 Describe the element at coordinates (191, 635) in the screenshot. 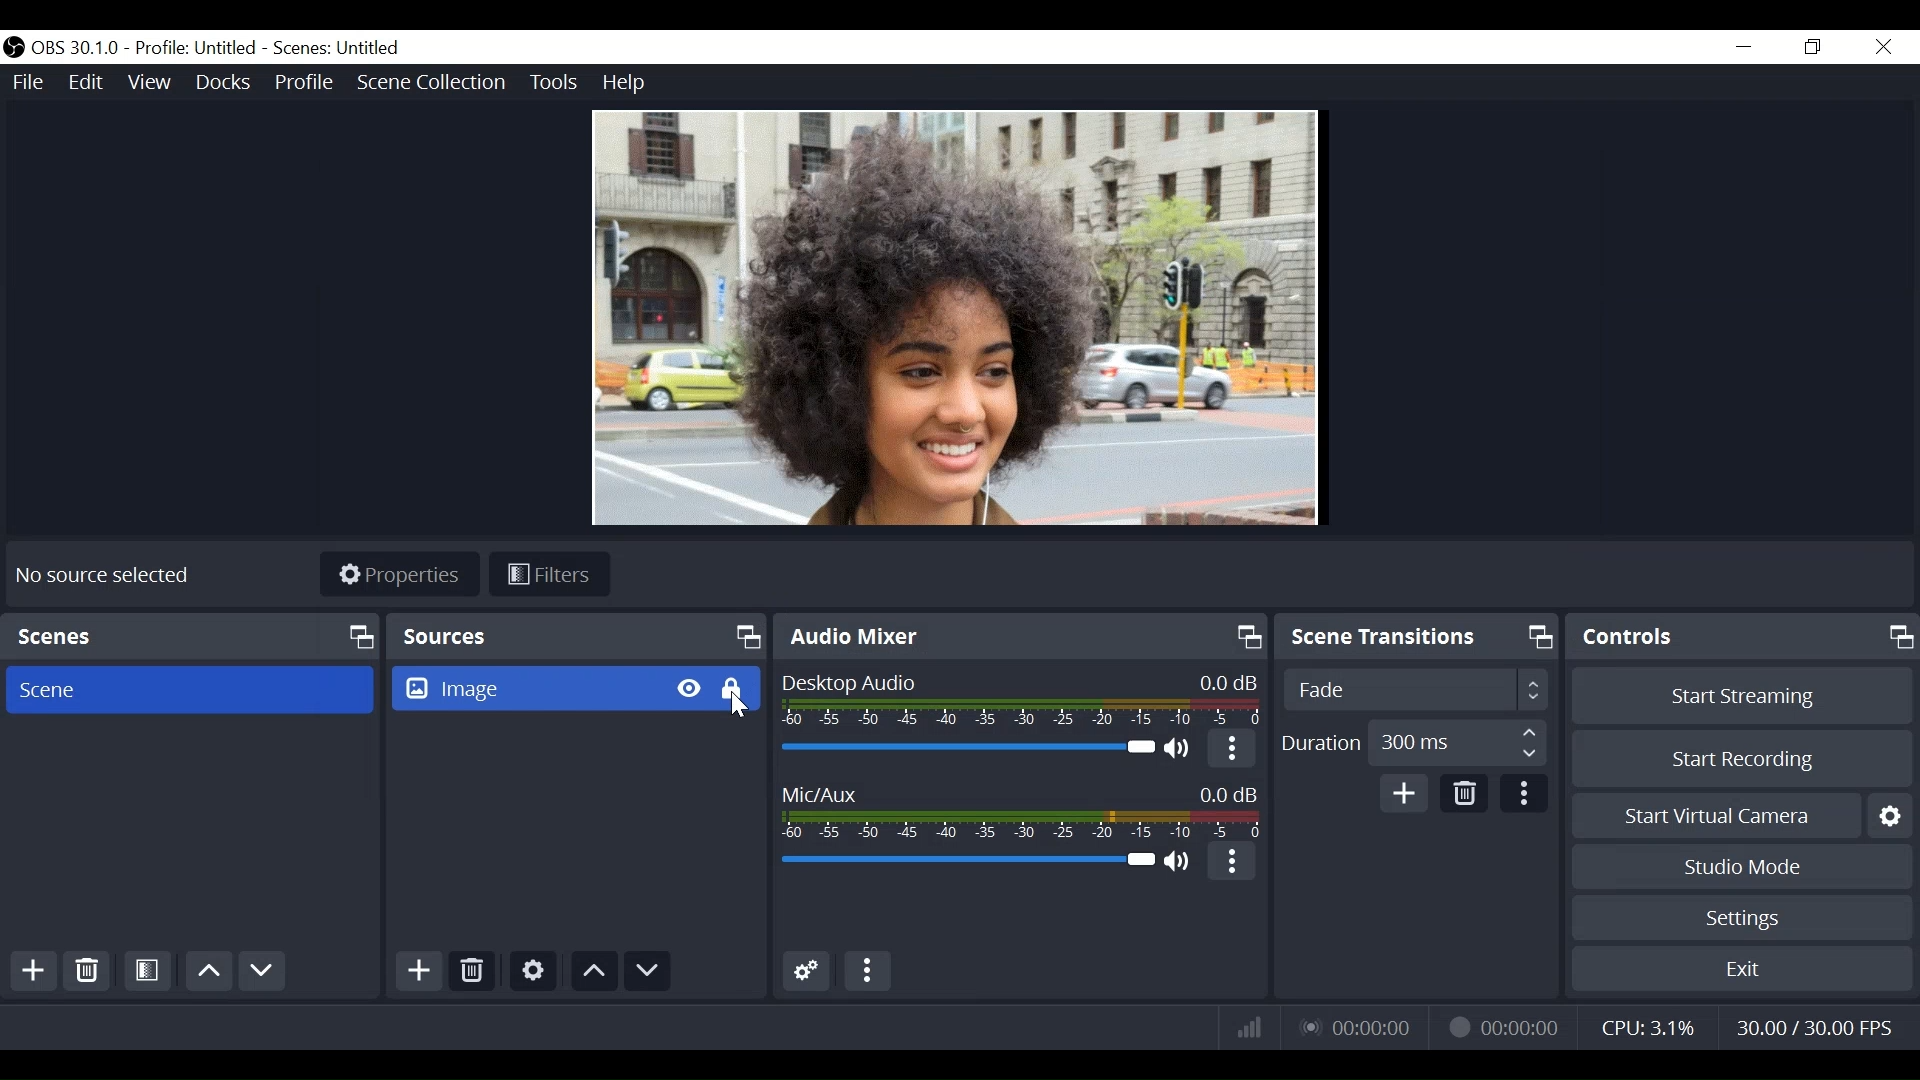

I see `Scenes` at that location.